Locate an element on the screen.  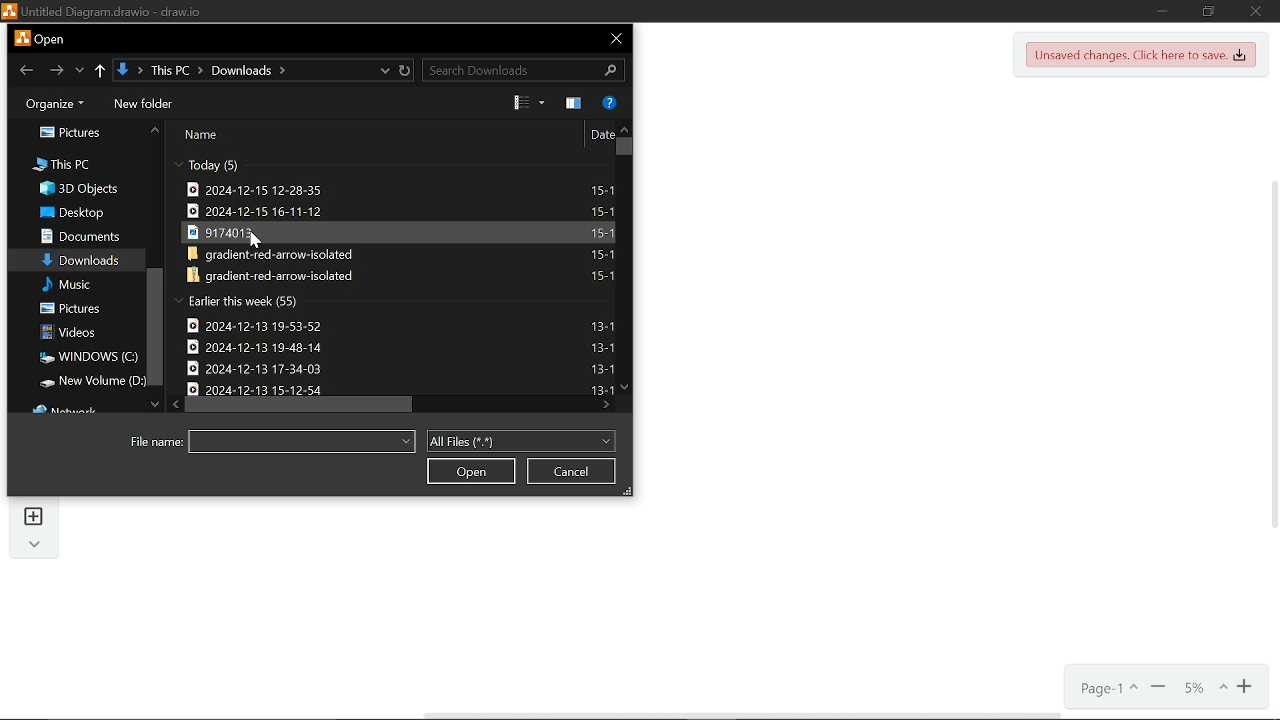
File type is located at coordinates (522, 439).